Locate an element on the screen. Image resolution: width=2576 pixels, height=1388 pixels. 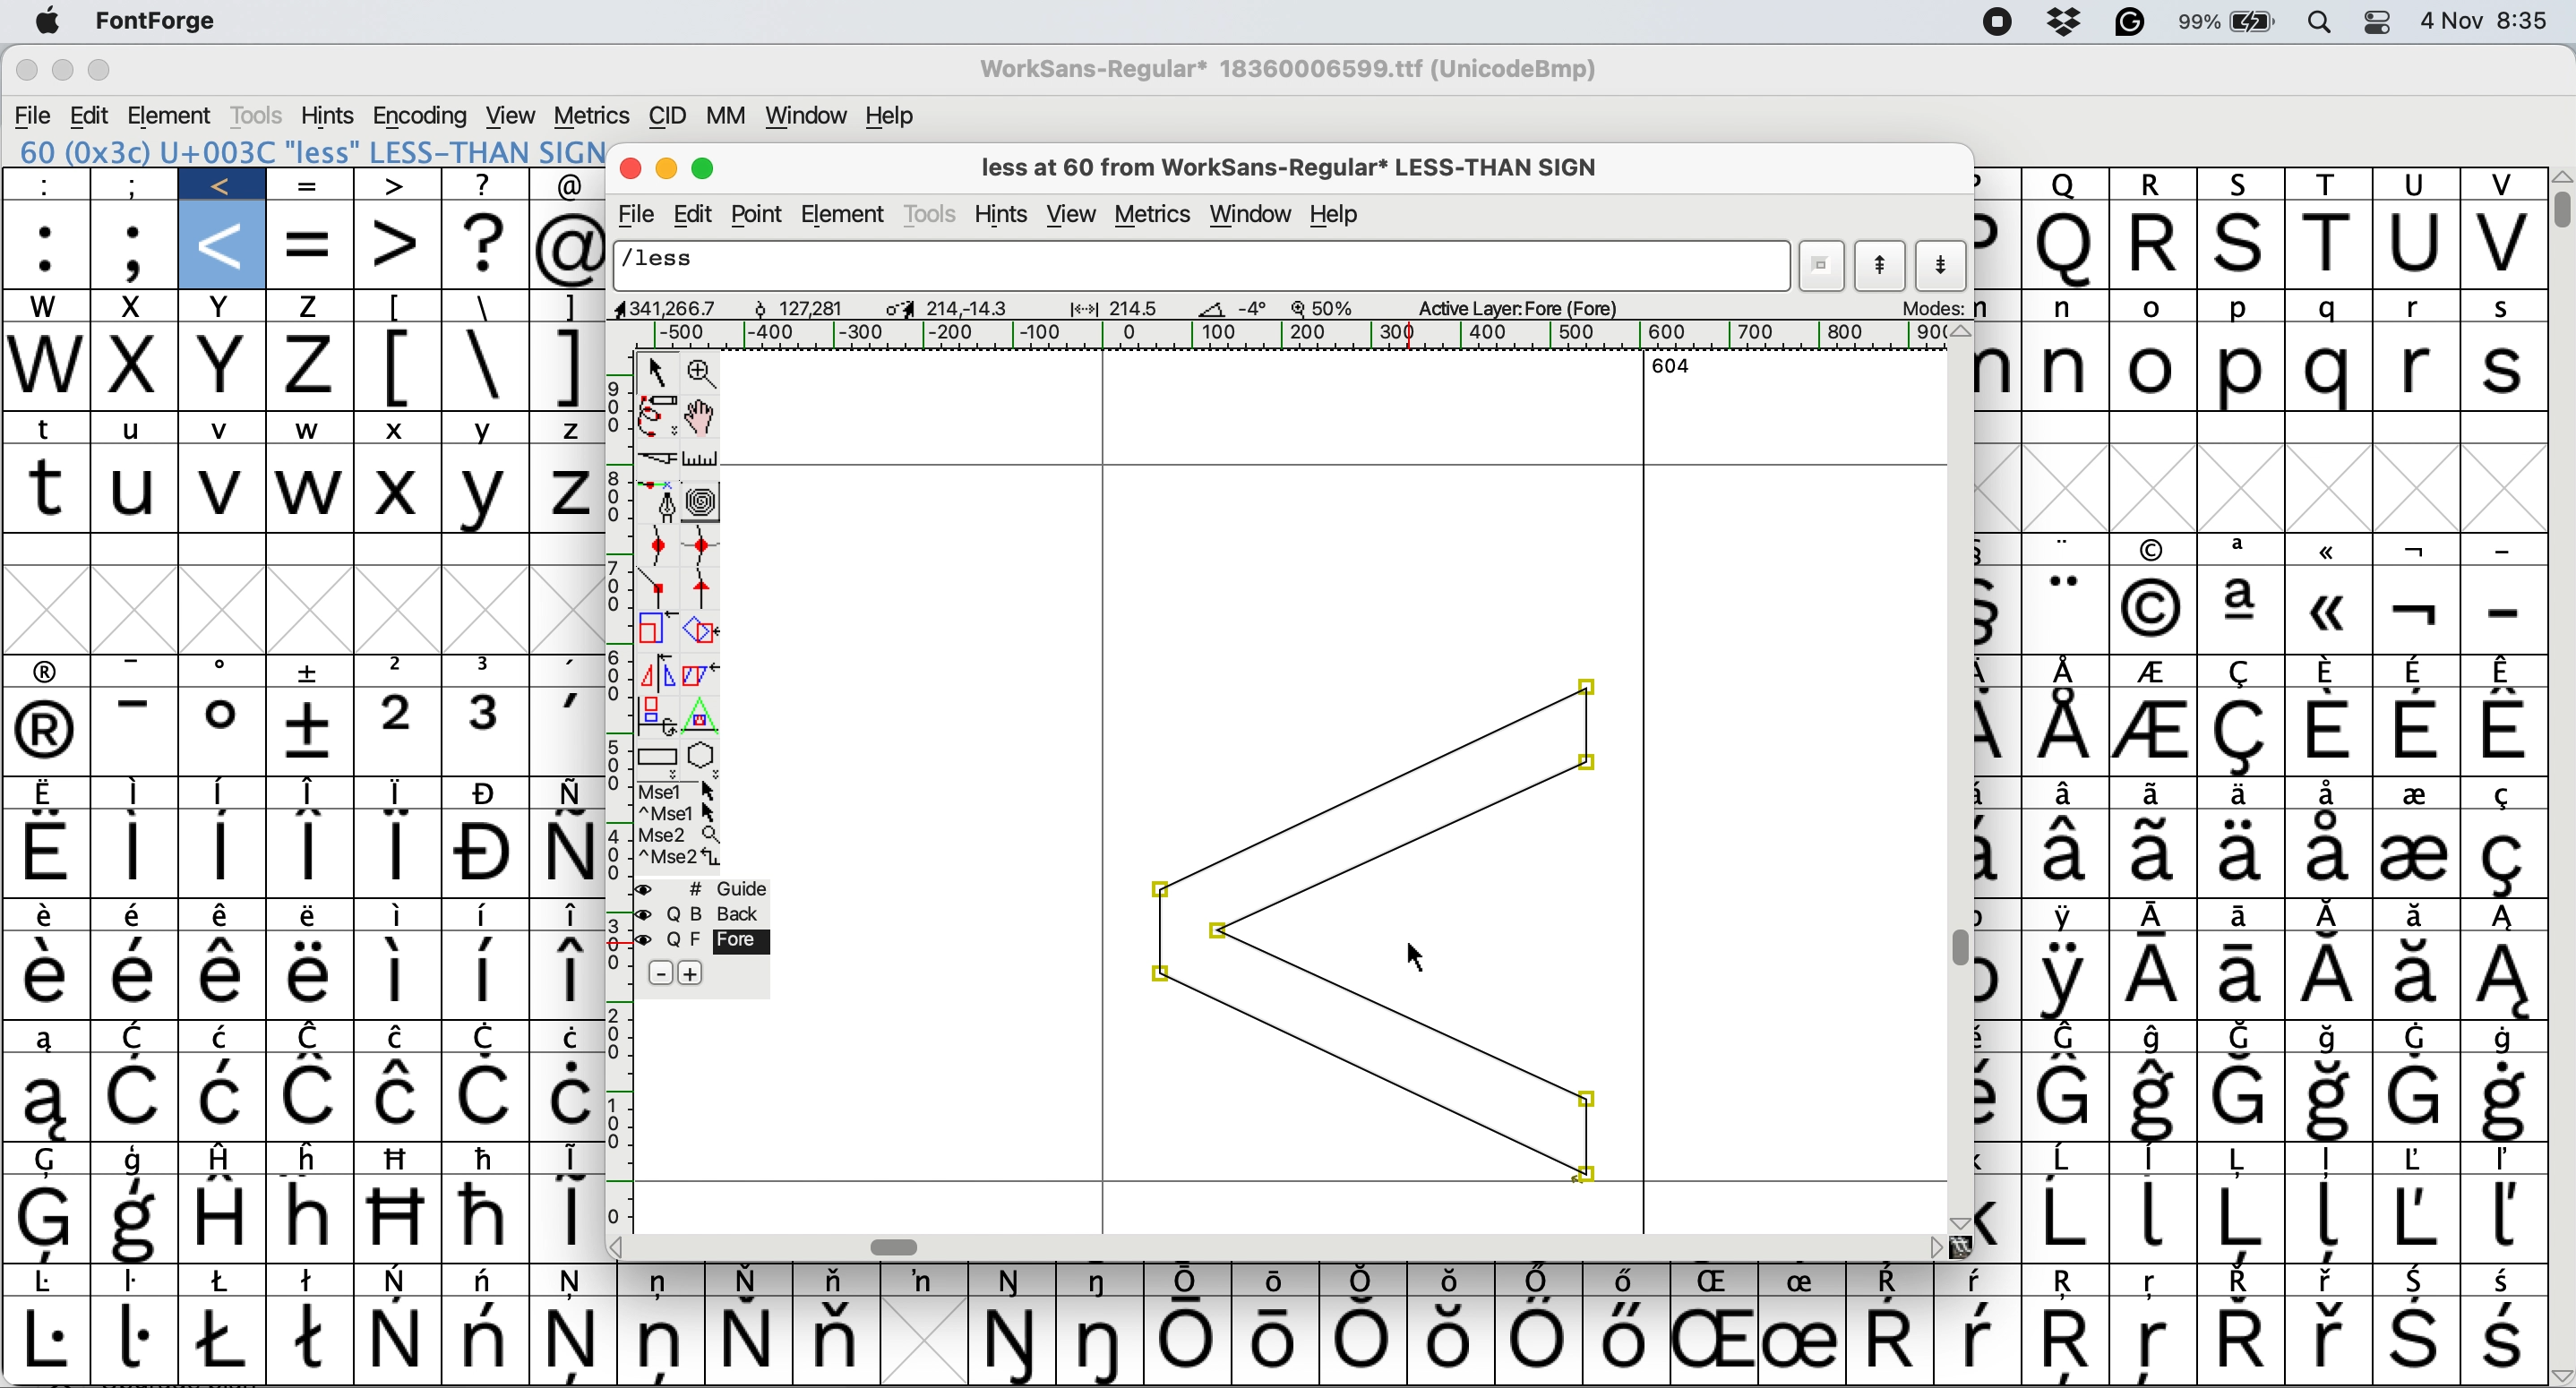
Symbol is located at coordinates (2419, 794).